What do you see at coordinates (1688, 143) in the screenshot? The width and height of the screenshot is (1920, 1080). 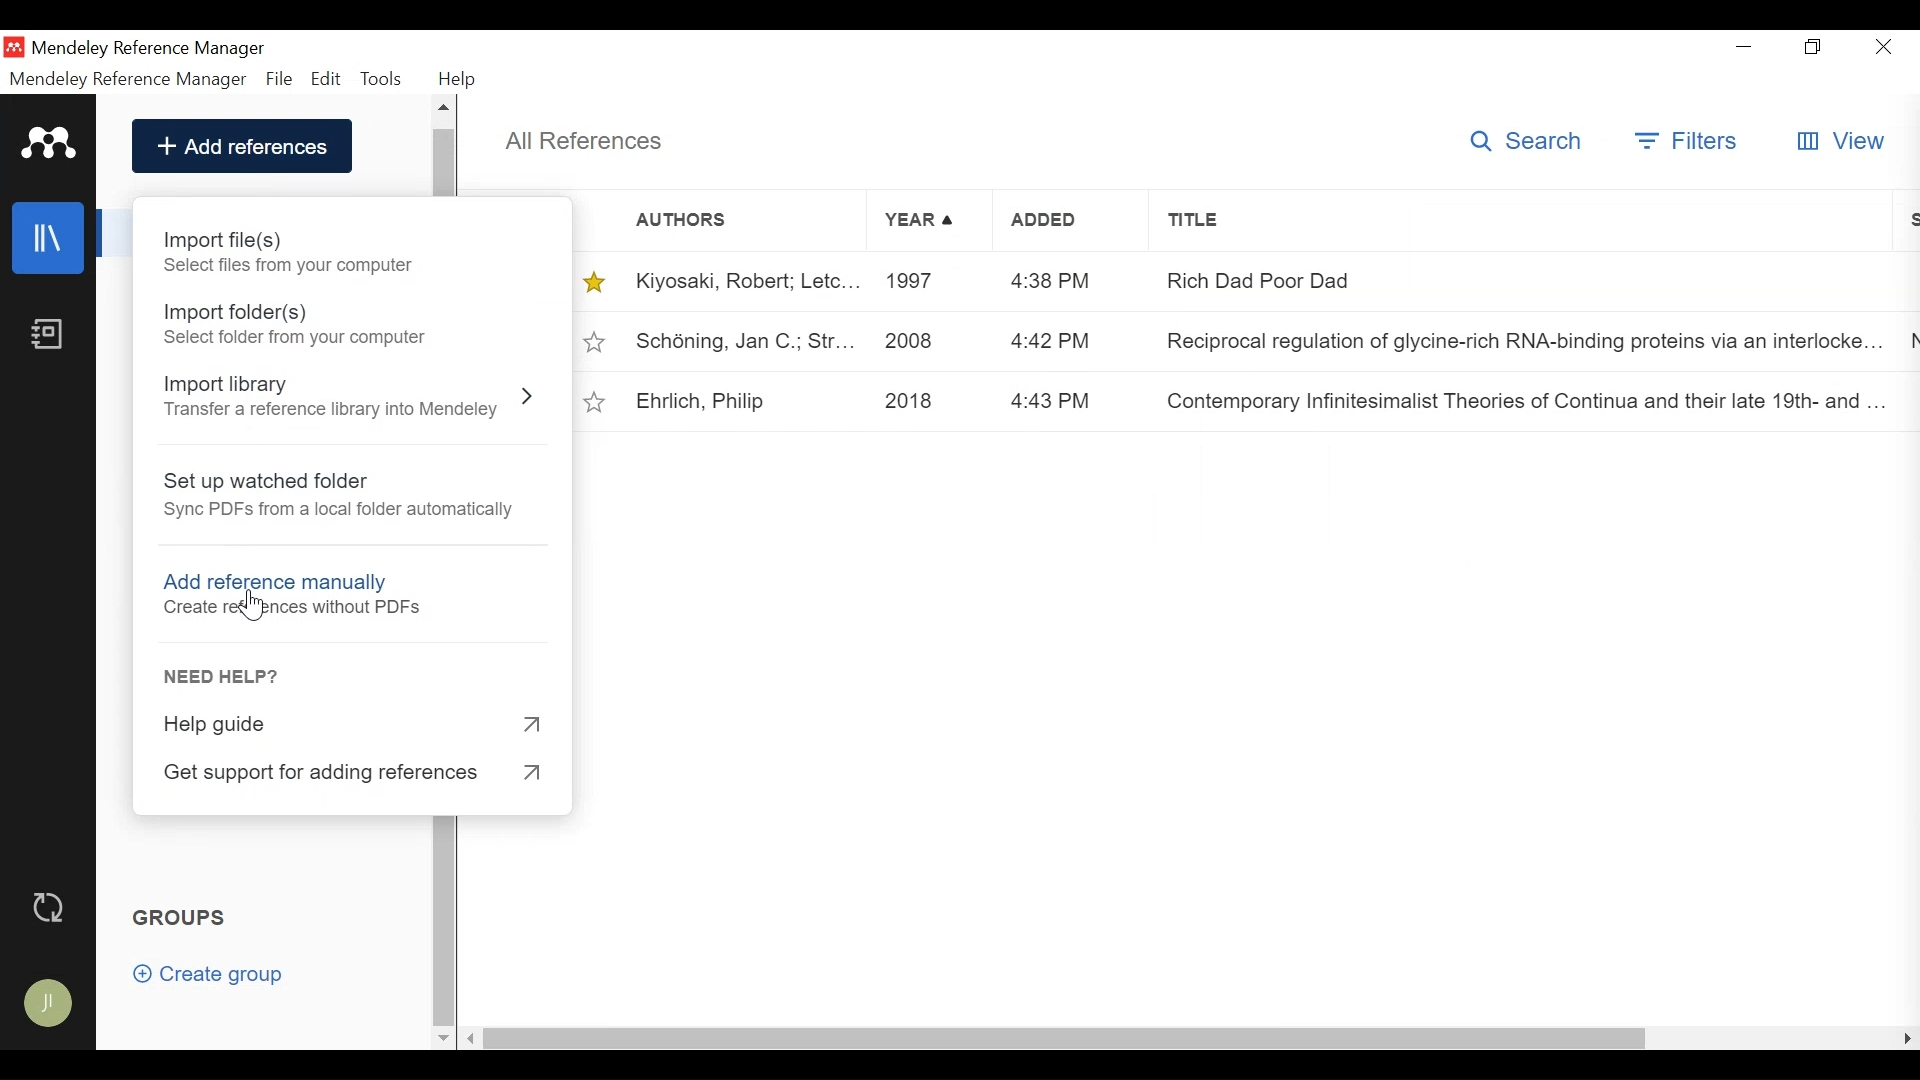 I see `Filter` at bounding box center [1688, 143].